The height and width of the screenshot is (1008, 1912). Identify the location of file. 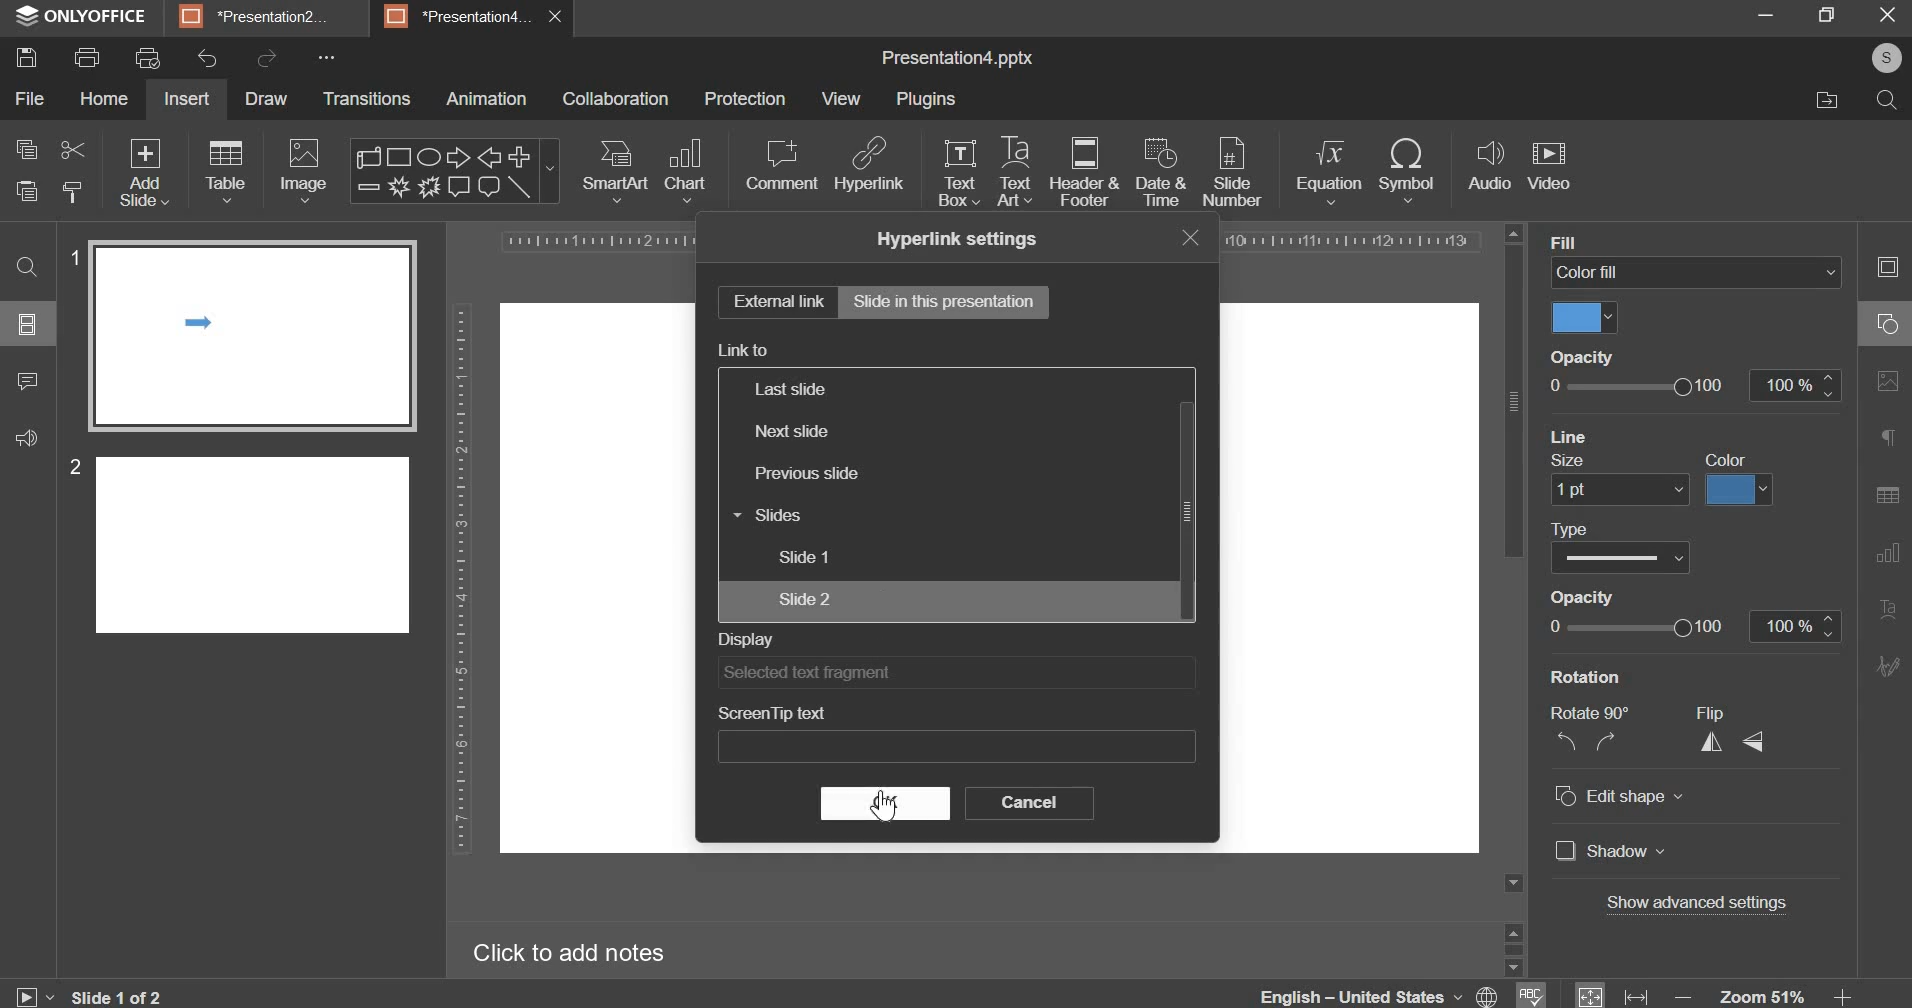
(31, 99).